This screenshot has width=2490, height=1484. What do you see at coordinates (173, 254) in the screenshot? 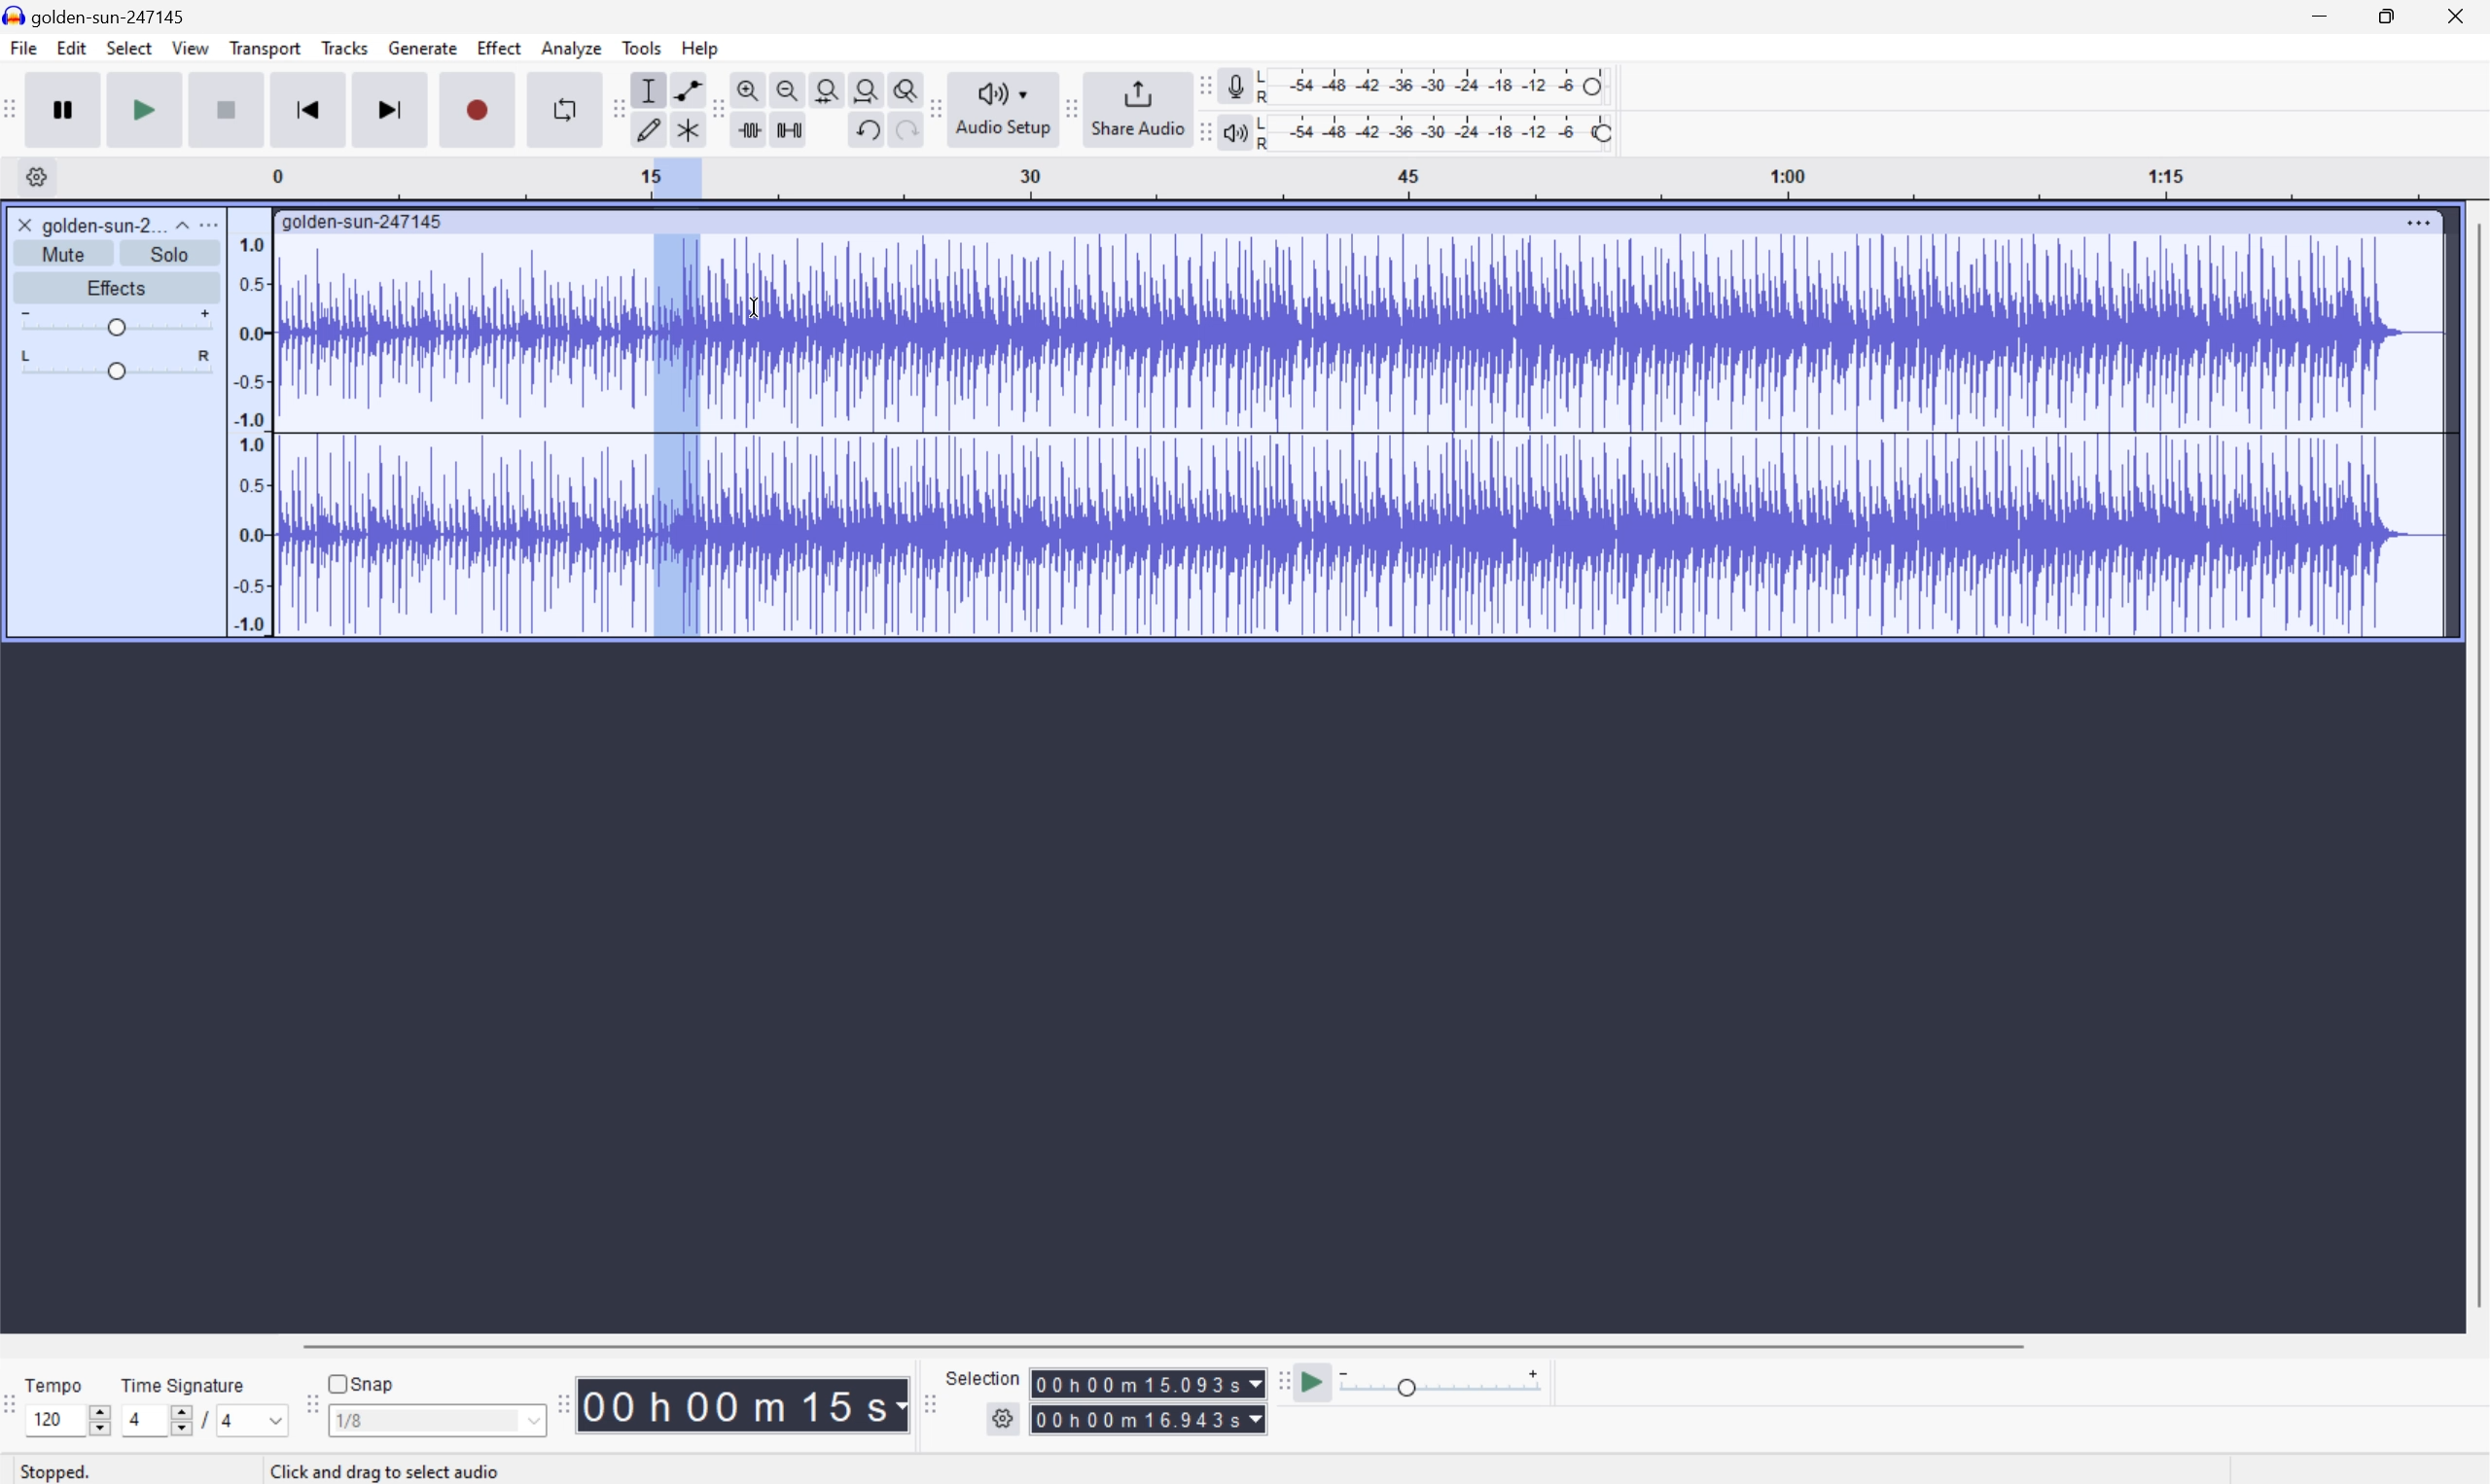
I see `Solo` at bounding box center [173, 254].